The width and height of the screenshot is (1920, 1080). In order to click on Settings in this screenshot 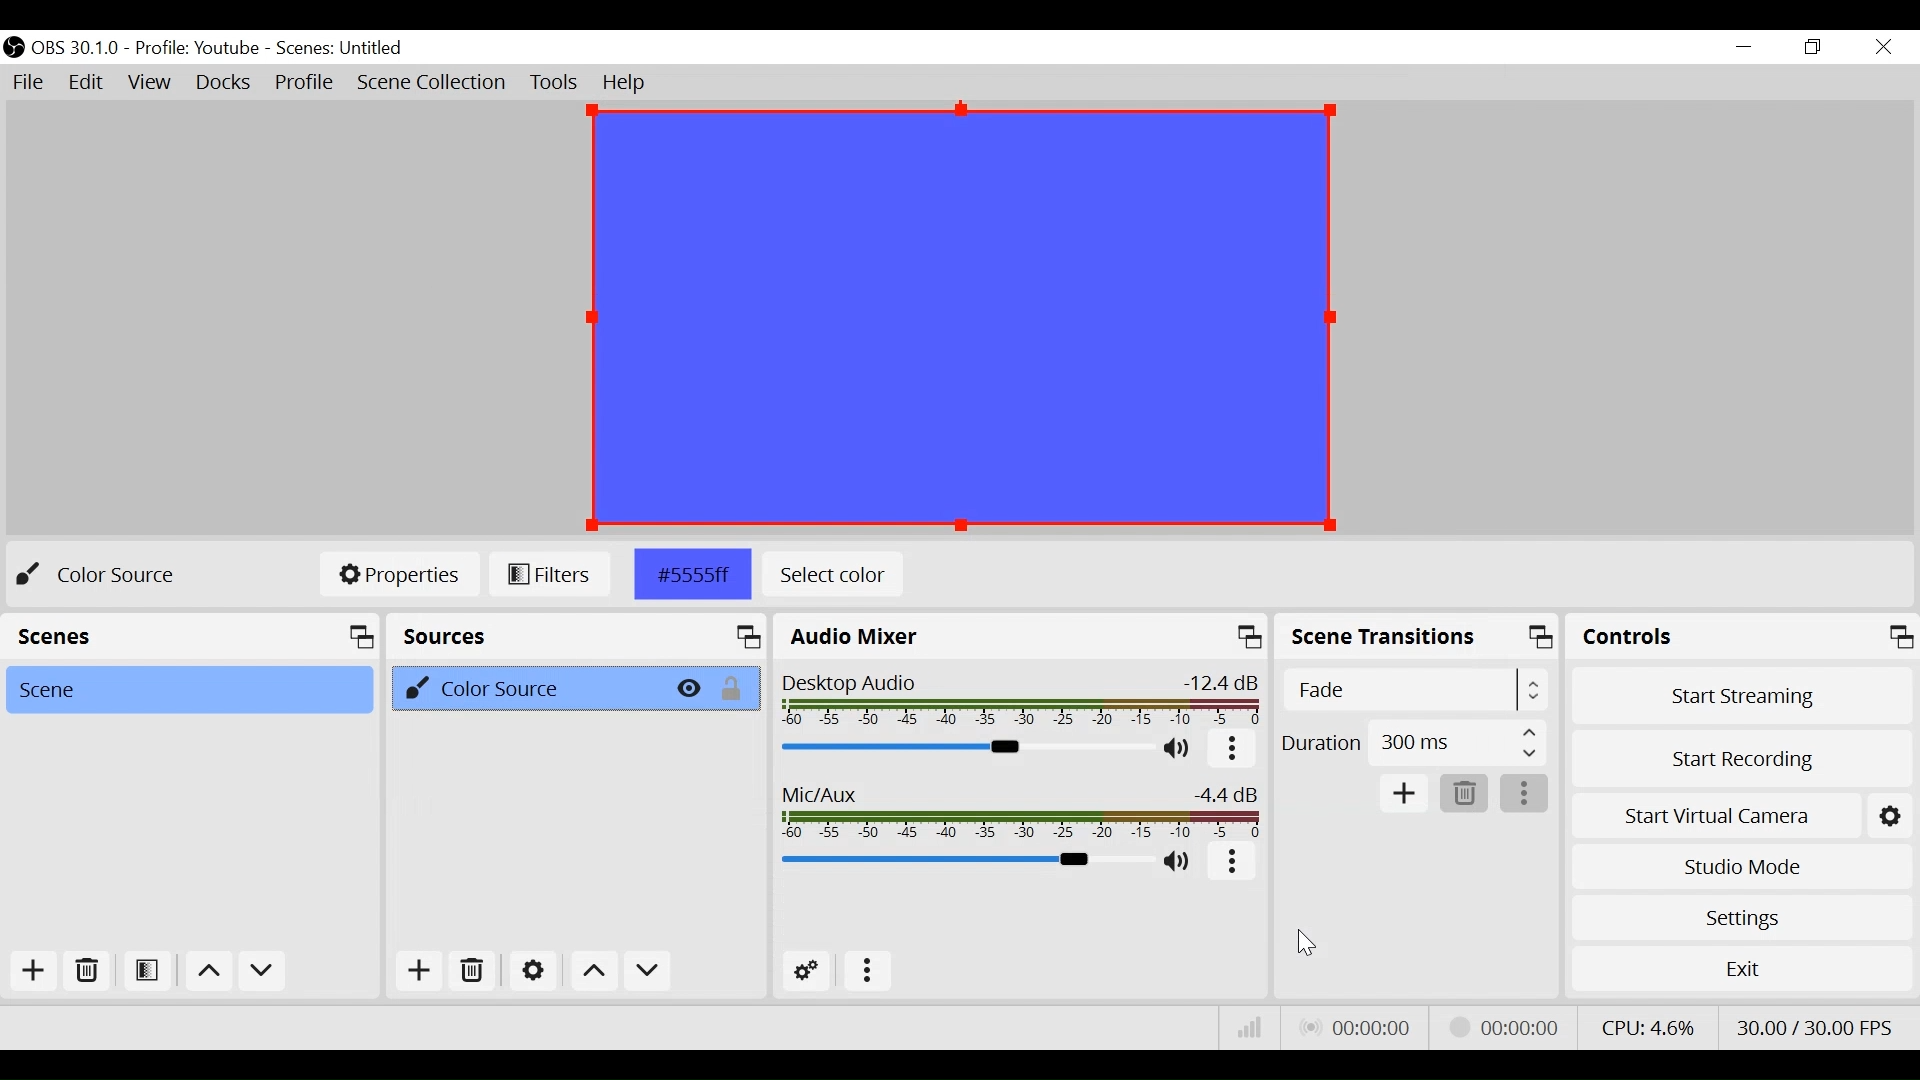, I will do `click(532, 971)`.